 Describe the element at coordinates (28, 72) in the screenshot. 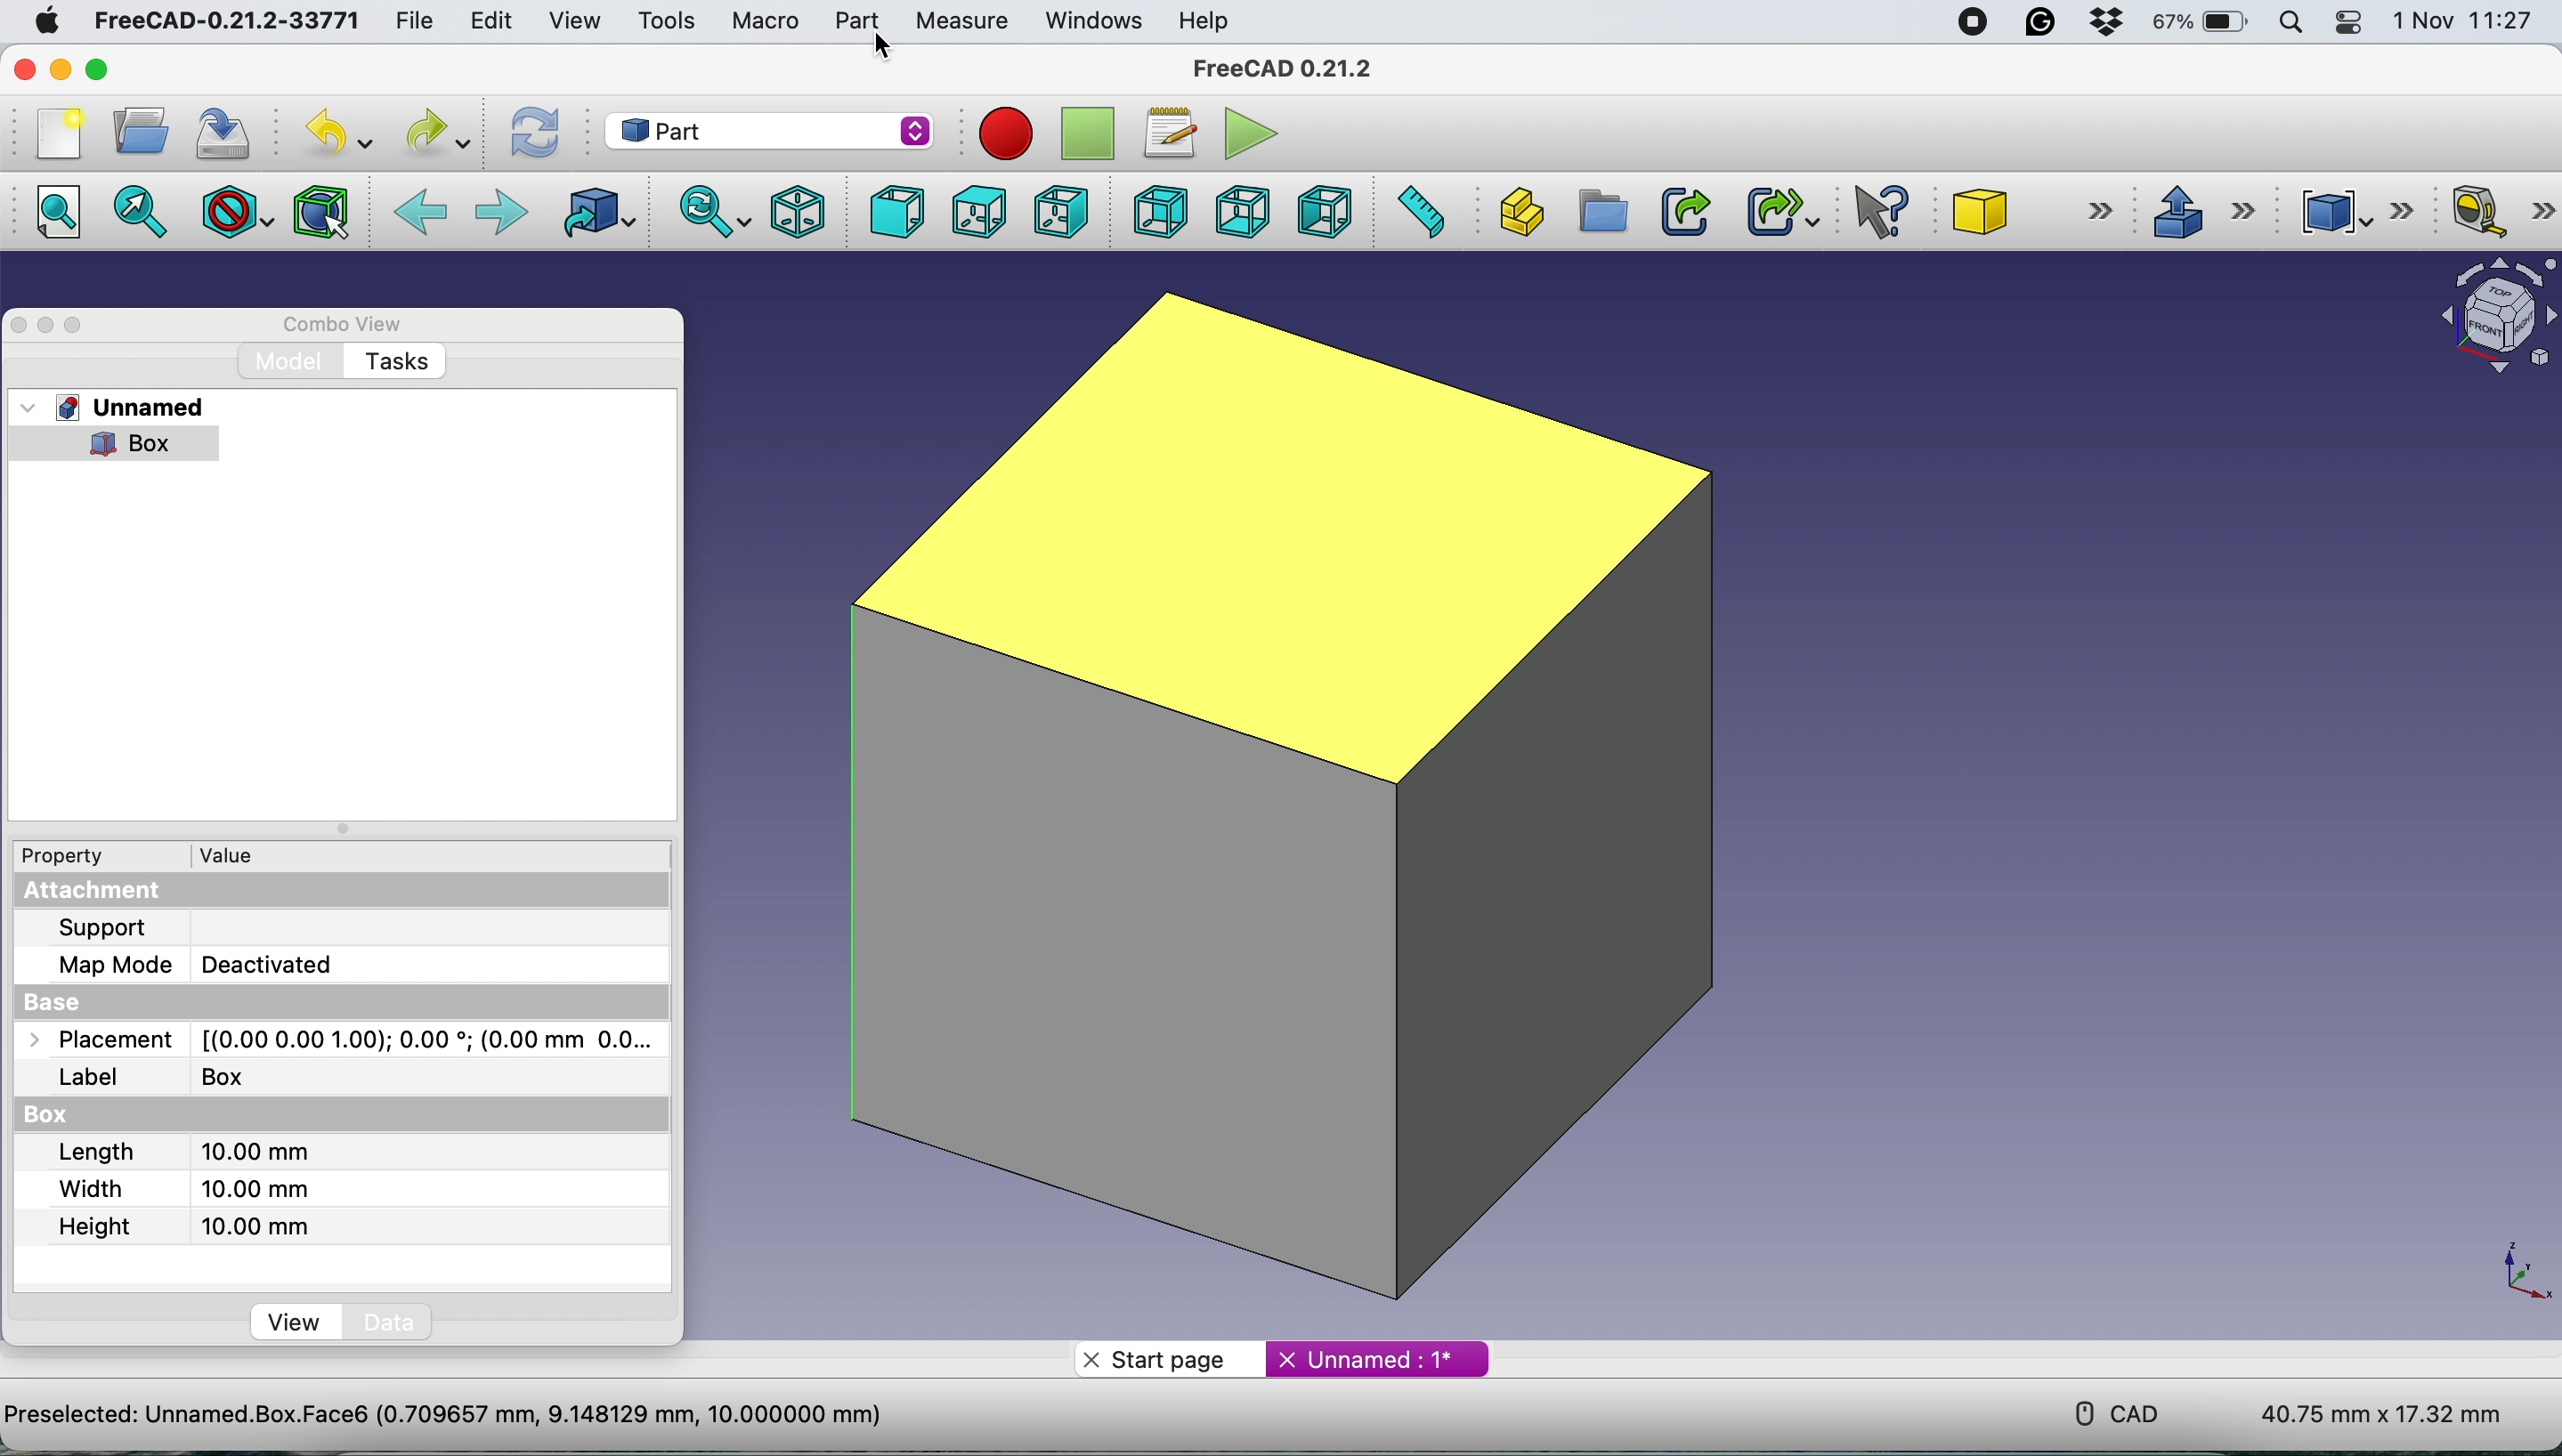

I see `close` at that location.